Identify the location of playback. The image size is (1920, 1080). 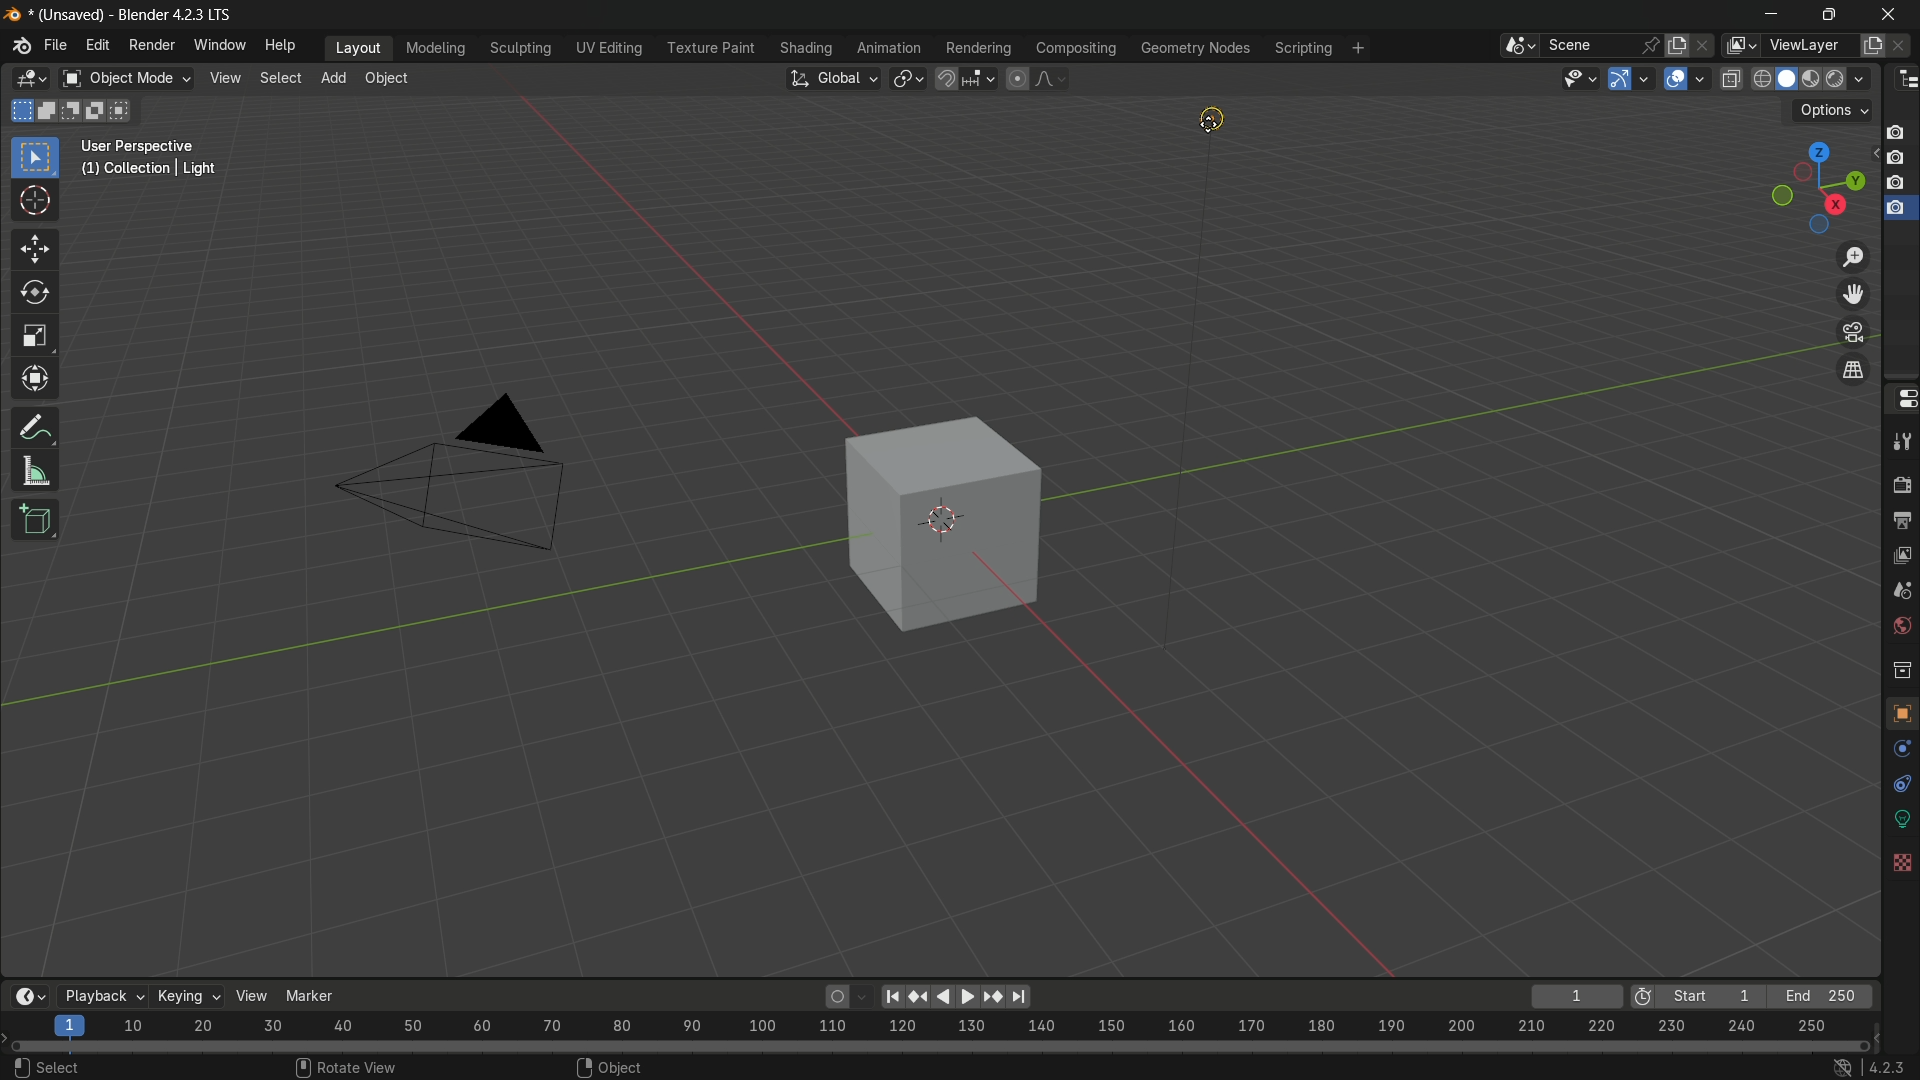
(100, 996).